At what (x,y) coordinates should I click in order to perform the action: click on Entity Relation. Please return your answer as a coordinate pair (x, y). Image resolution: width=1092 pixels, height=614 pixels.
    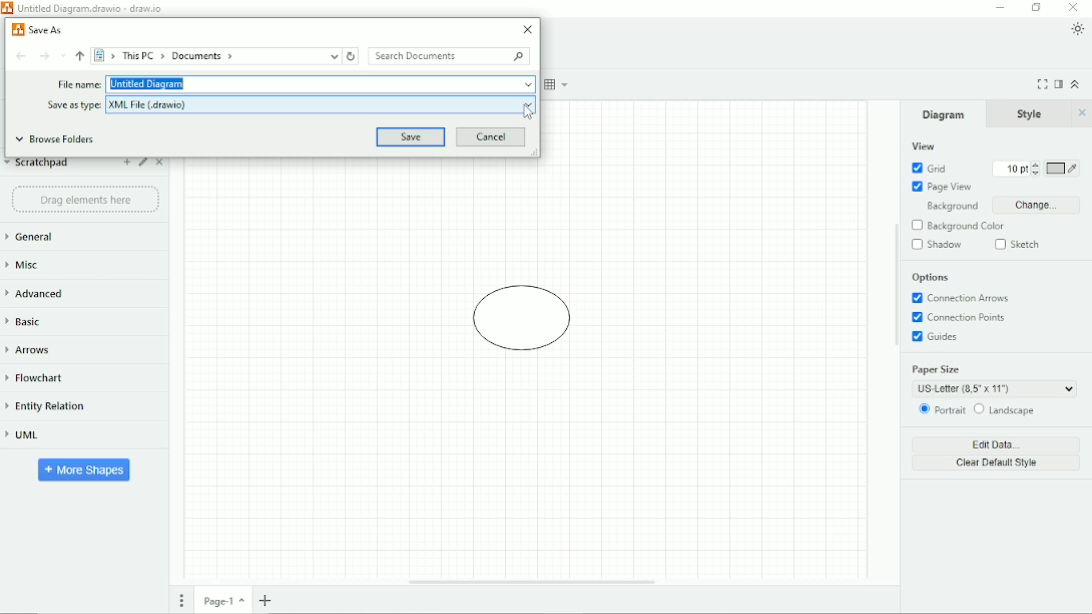
    Looking at the image, I should click on (46, 406).